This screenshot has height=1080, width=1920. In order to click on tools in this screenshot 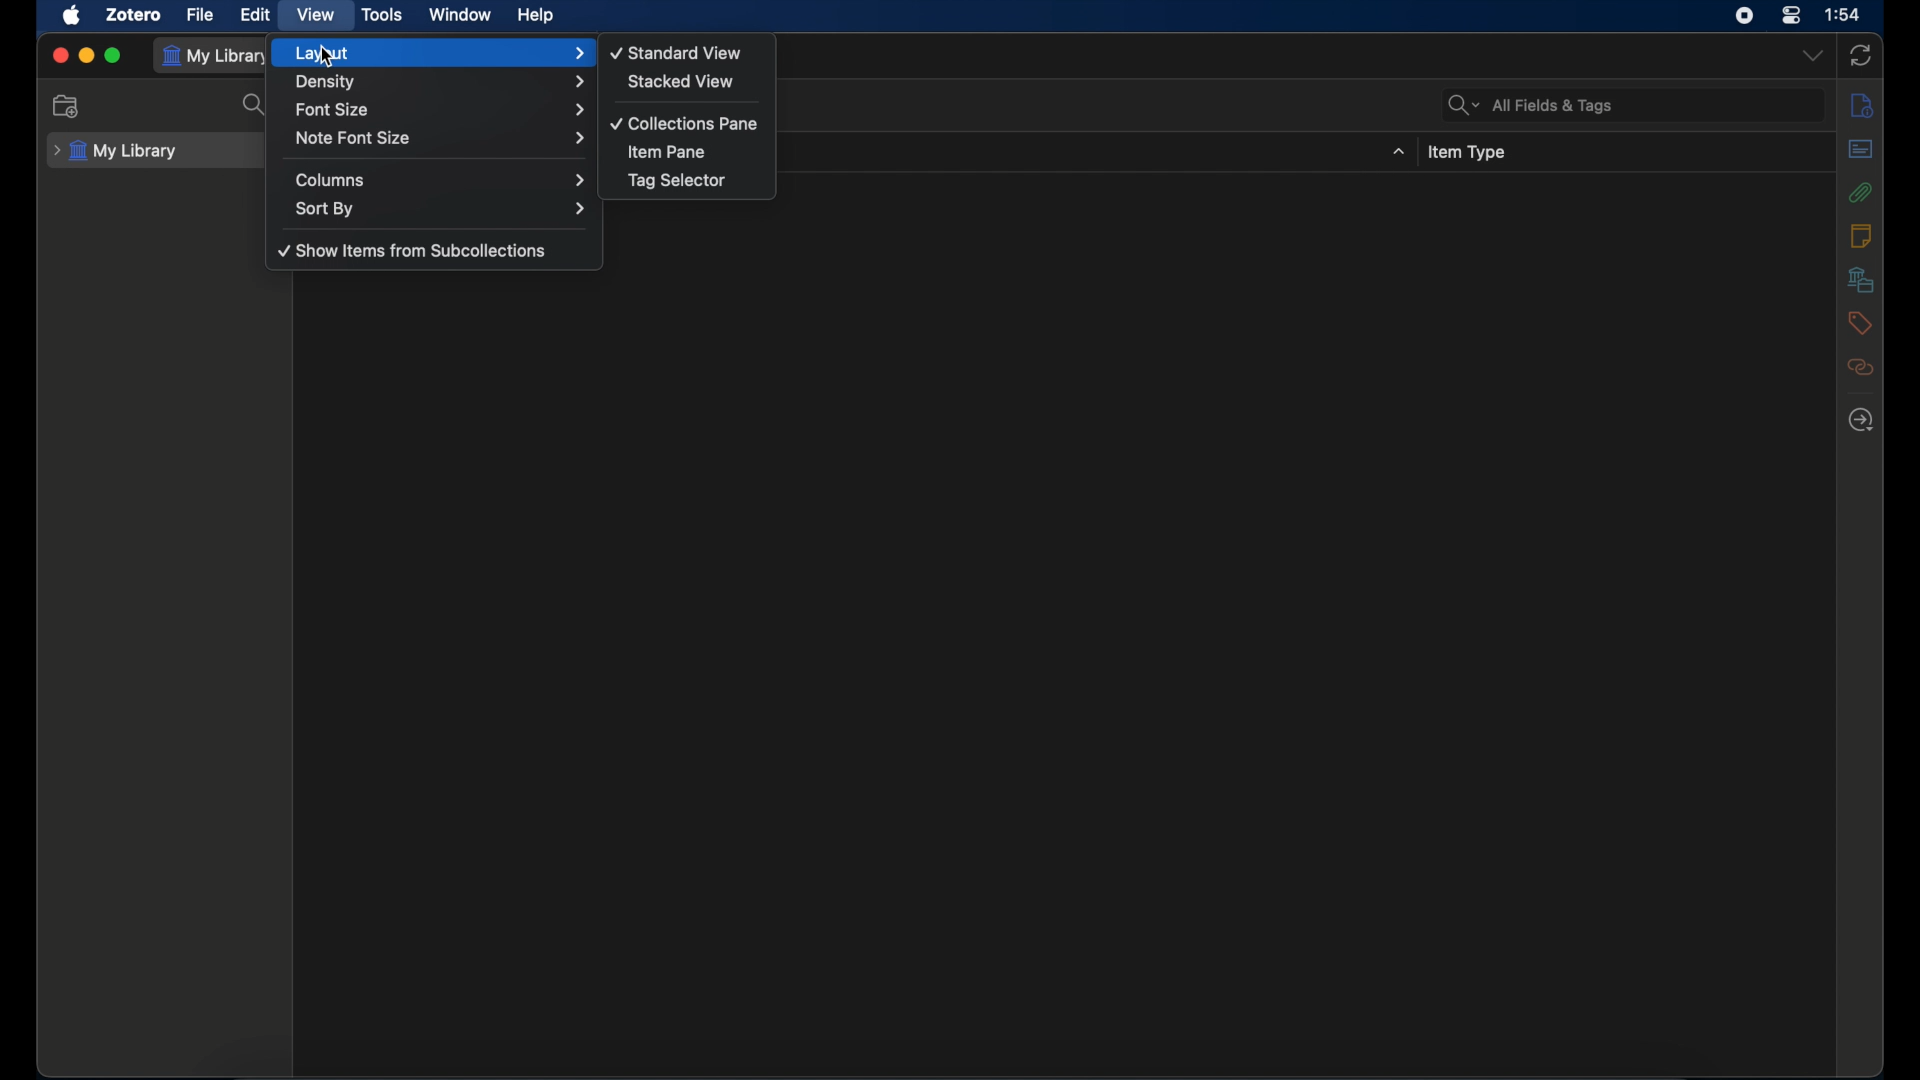, I will do `click(384, 15)`.